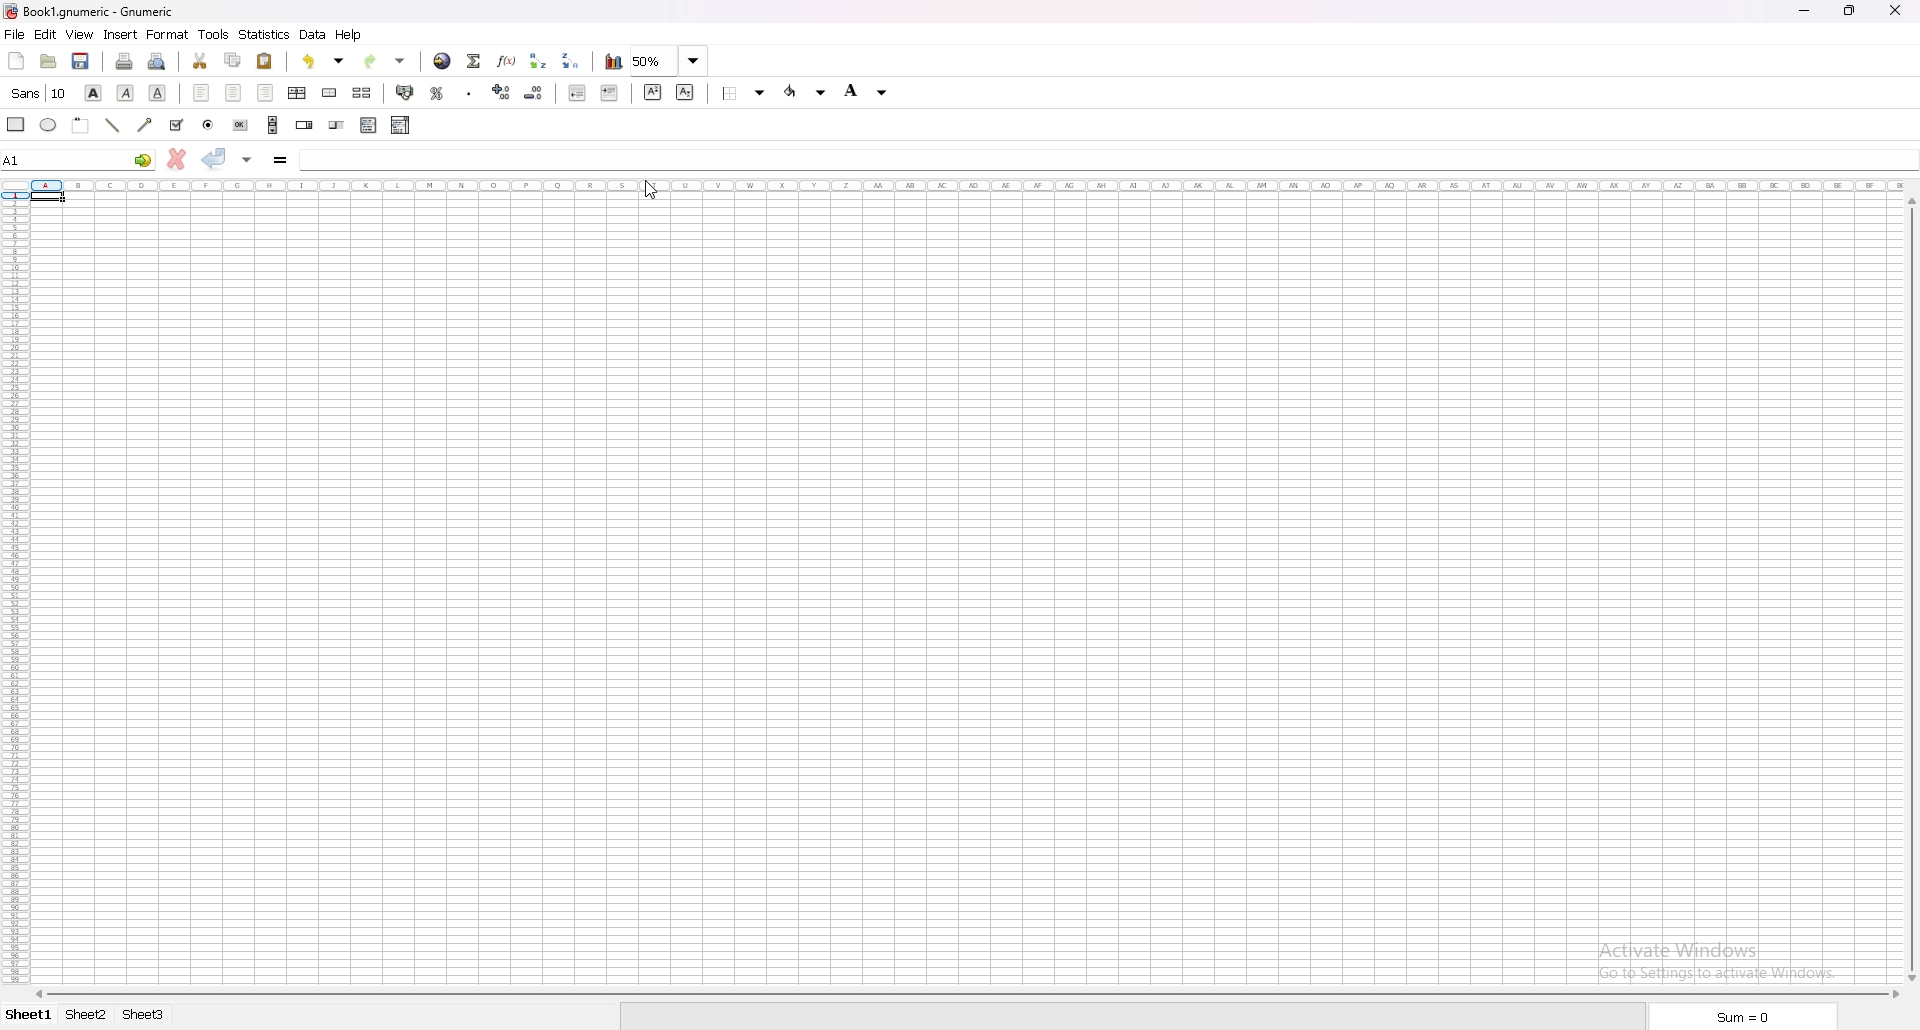 The image size is (1920, 1030). Describe the element at coordinates (734, 91) in the screenshot. I see `border` at that location.